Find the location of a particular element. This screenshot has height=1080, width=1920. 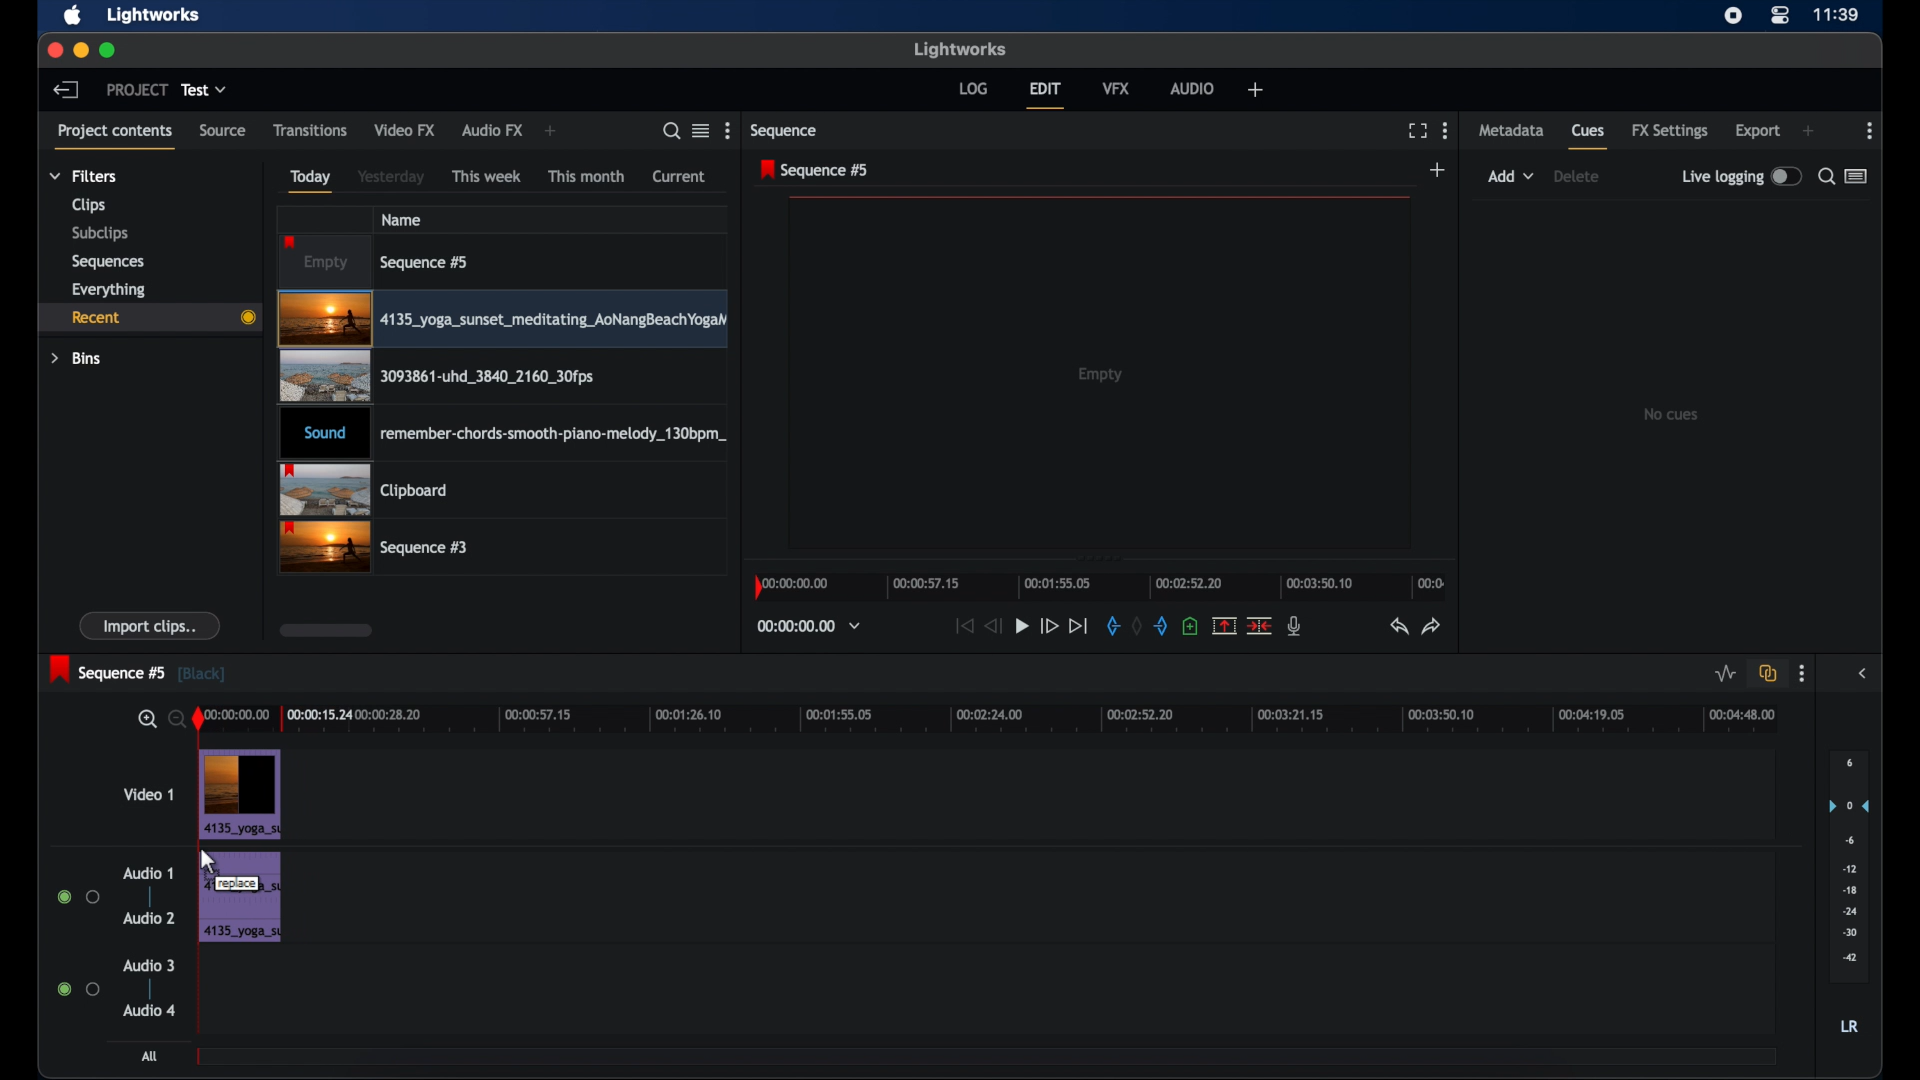

add cue at current position is located at coordinates (1190, 625).